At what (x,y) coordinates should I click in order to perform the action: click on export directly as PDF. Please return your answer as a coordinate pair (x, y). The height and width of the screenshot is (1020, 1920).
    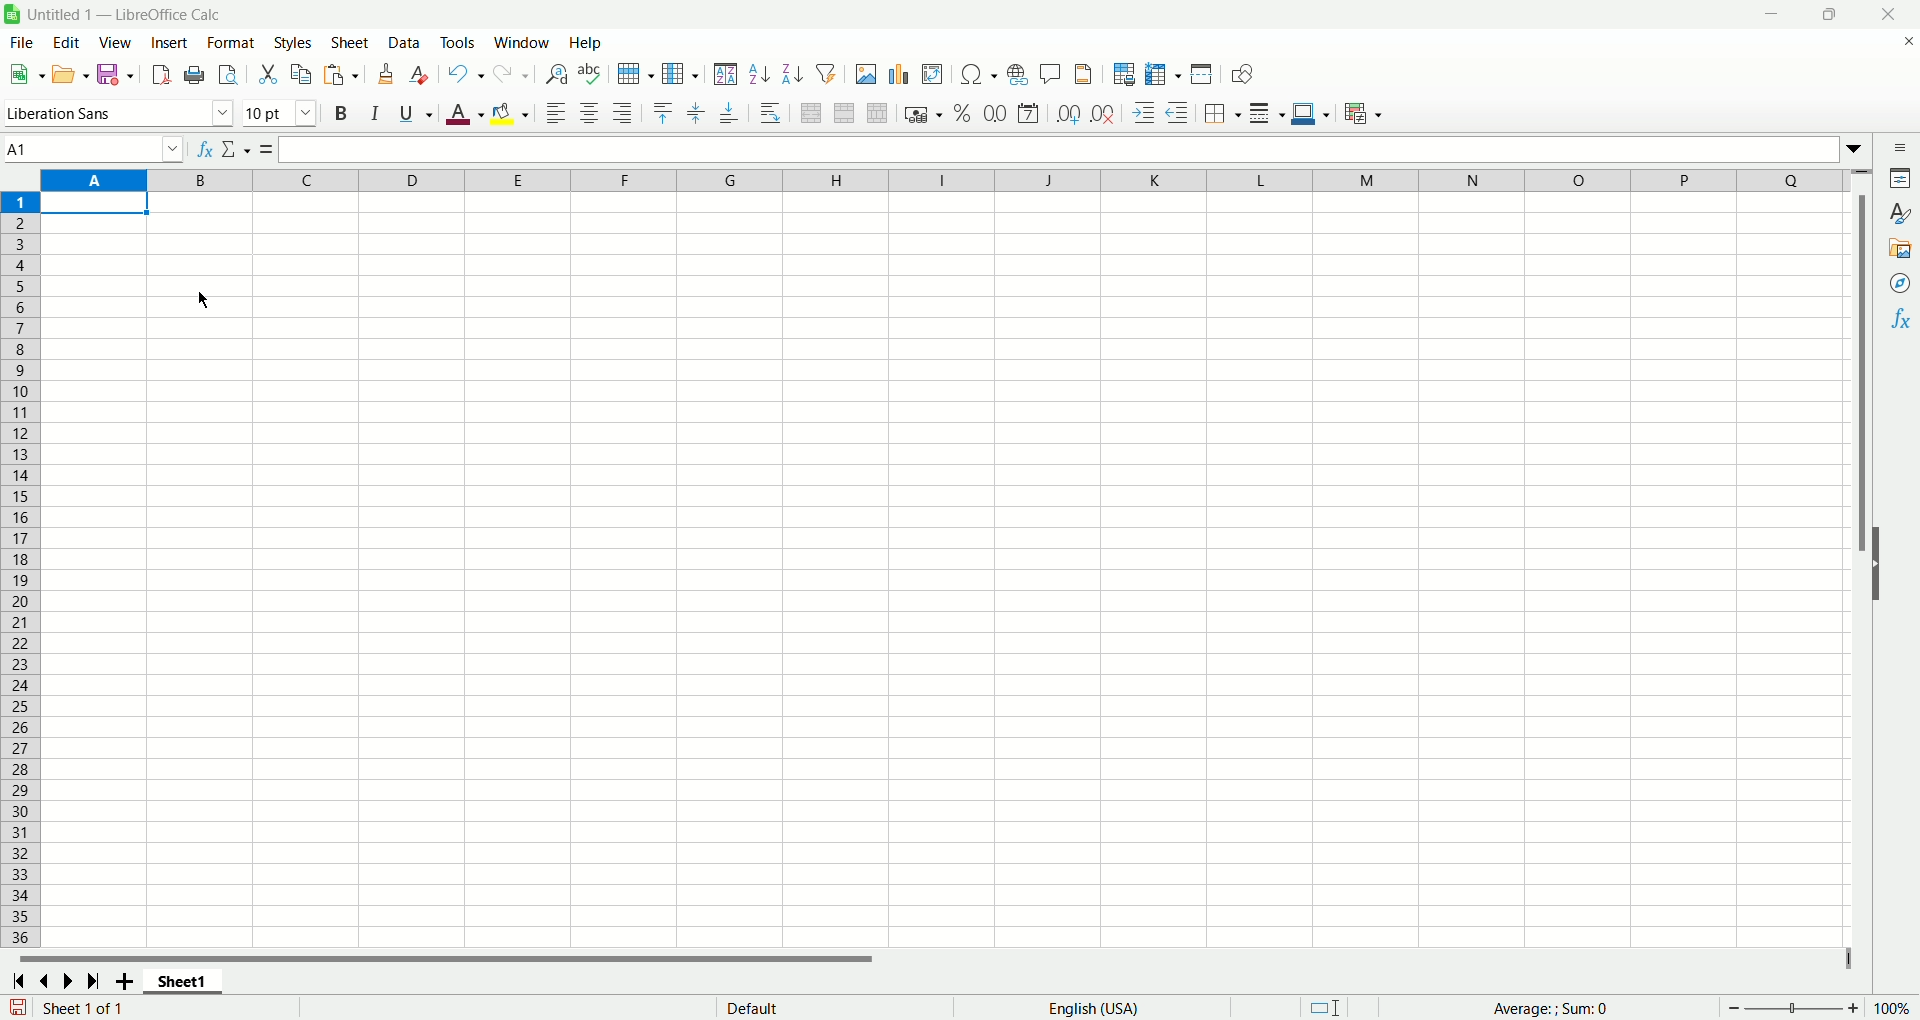
    Looking at the image, I should click on (163, 73).